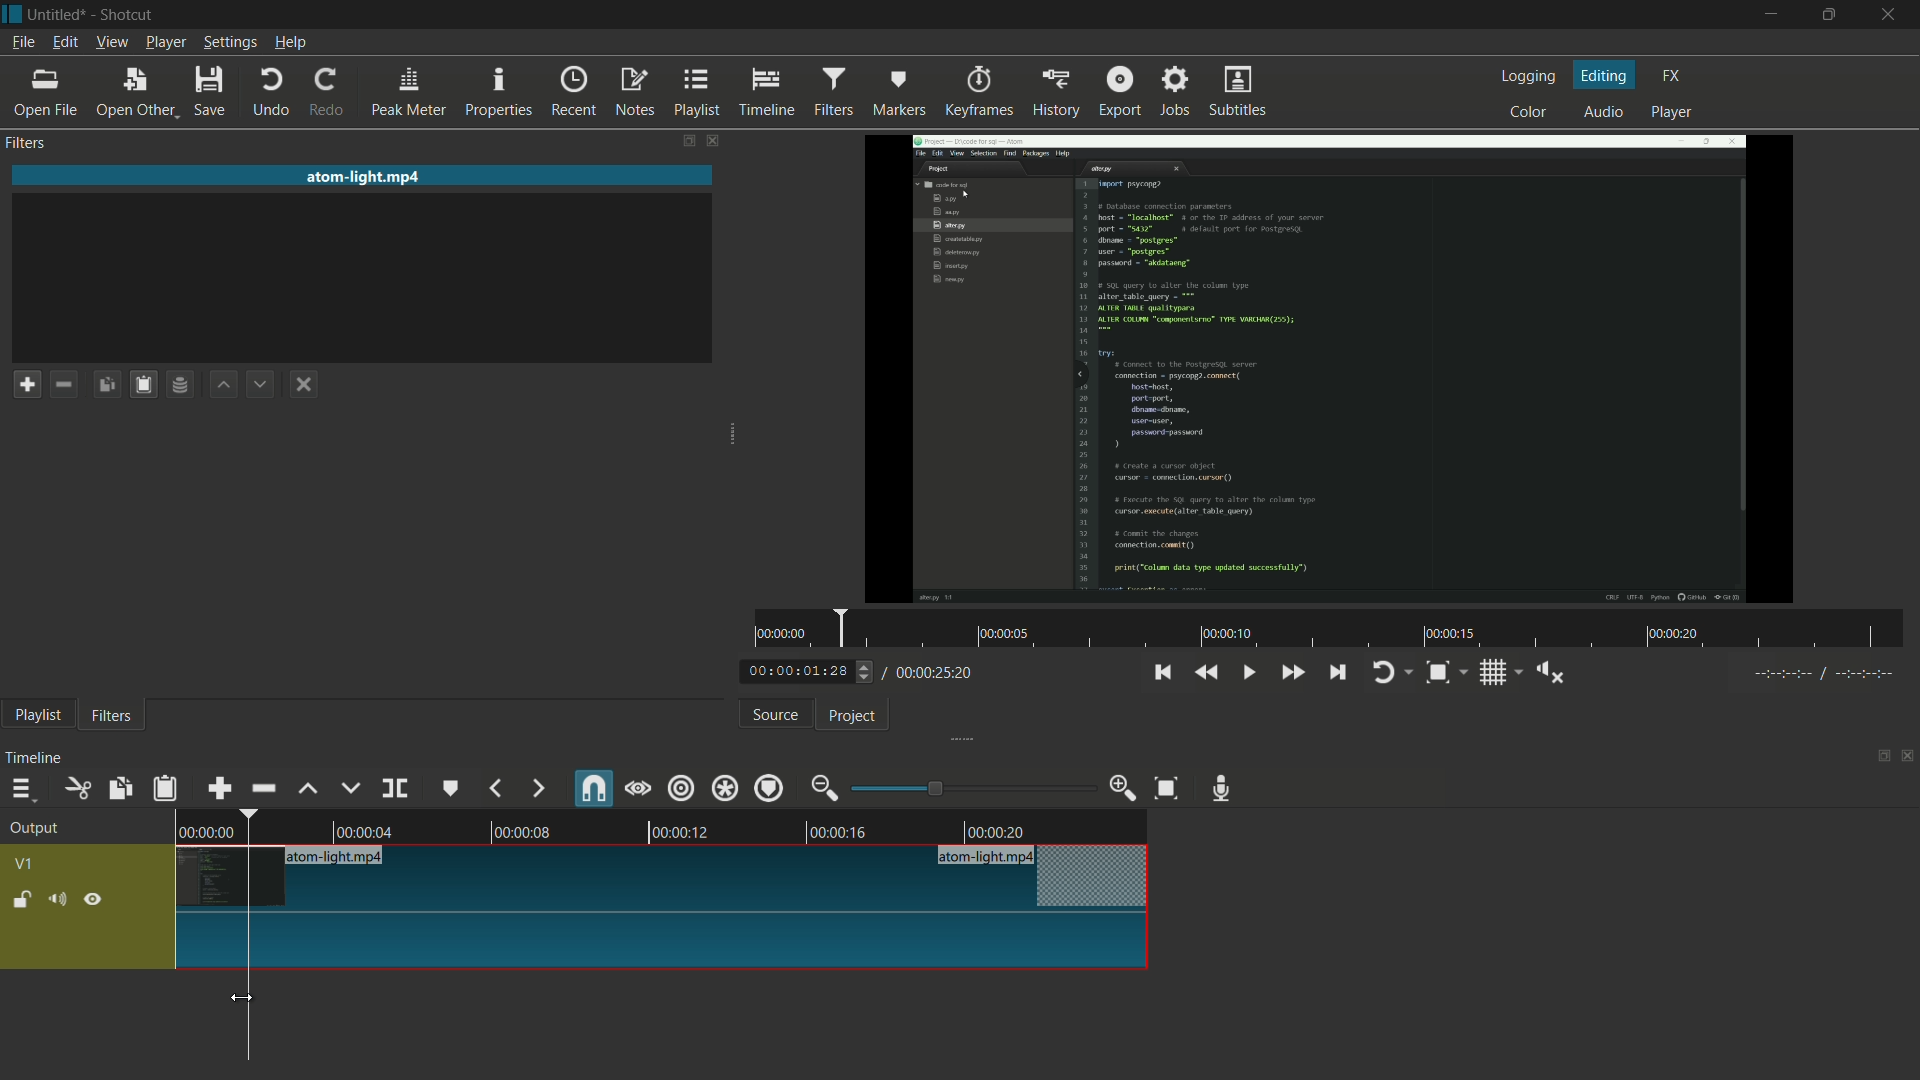 This screenshot has width=1920, height=1080. Describe the element at coordinates (1167, 790) in the screenshot. I see `zoom timeline to fit` at that location.